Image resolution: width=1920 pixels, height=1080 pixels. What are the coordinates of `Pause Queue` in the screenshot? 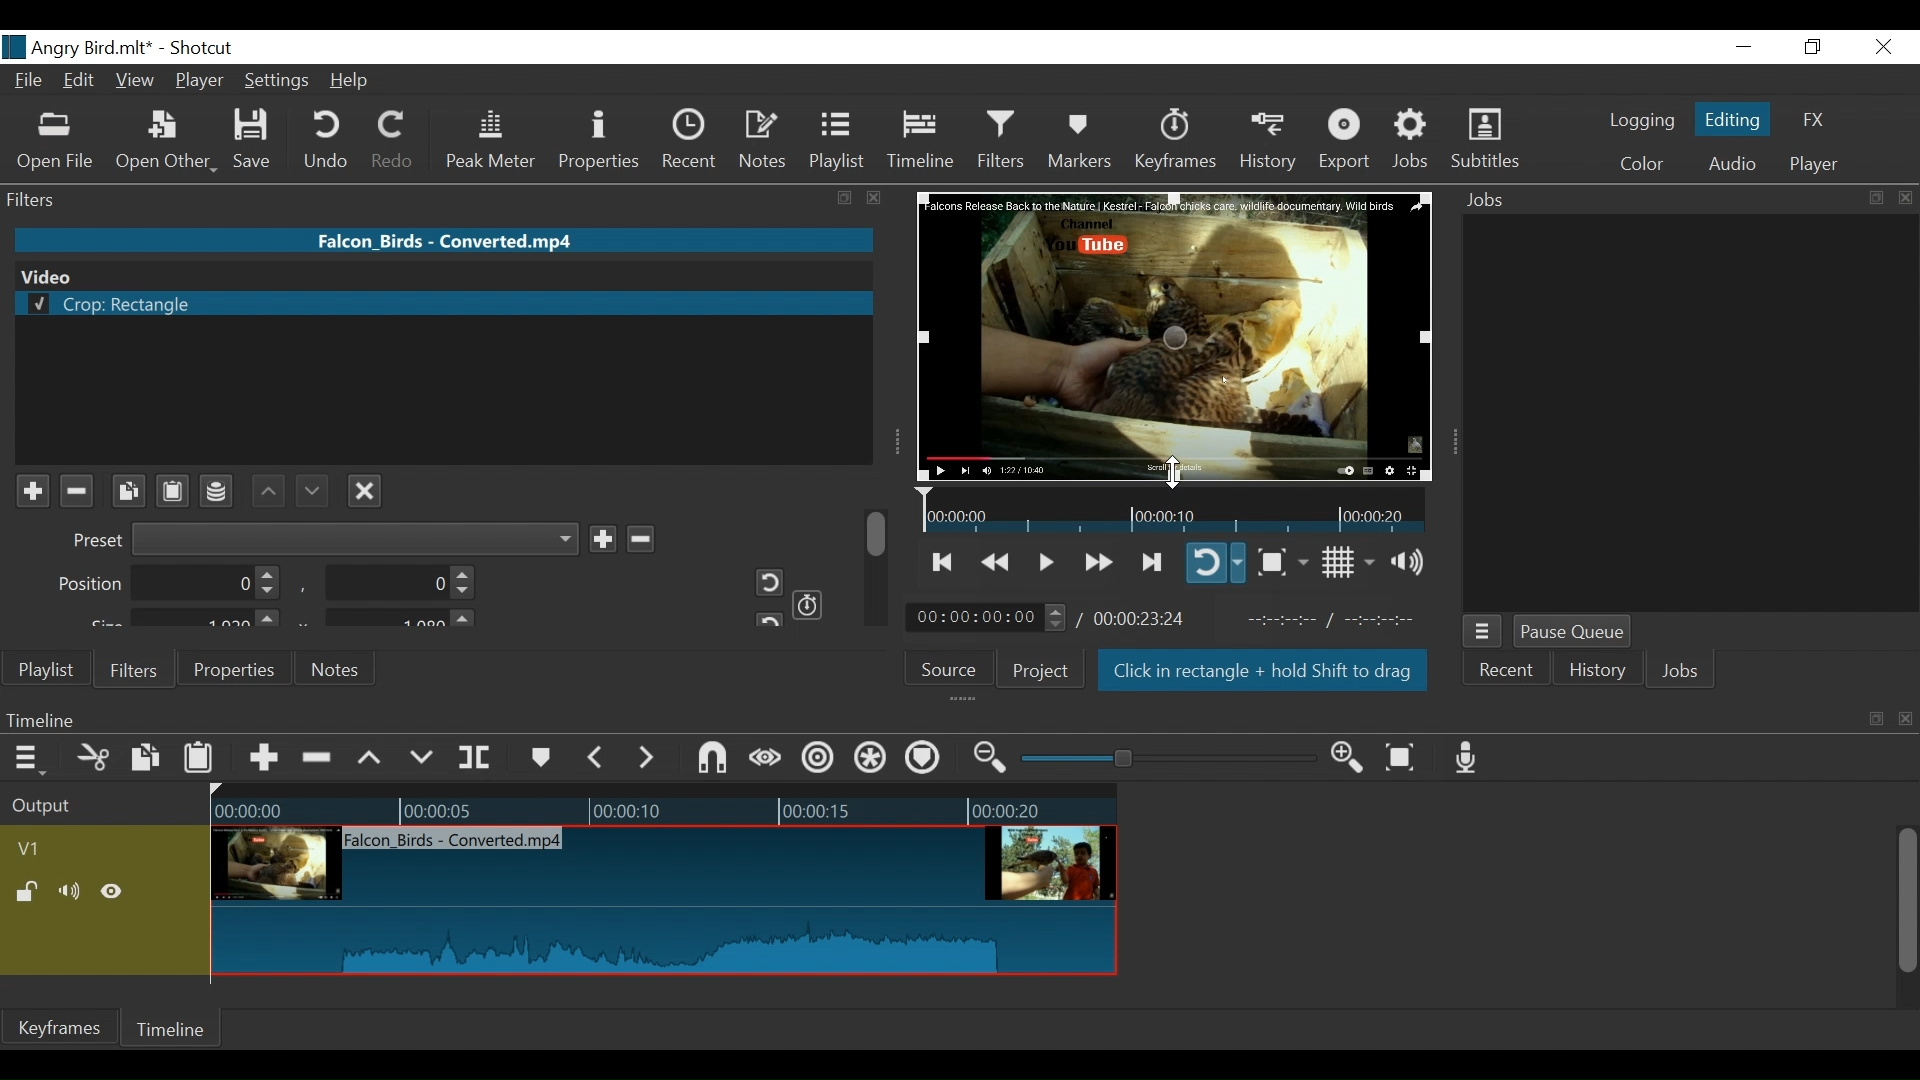 It's located at (1575, 633).